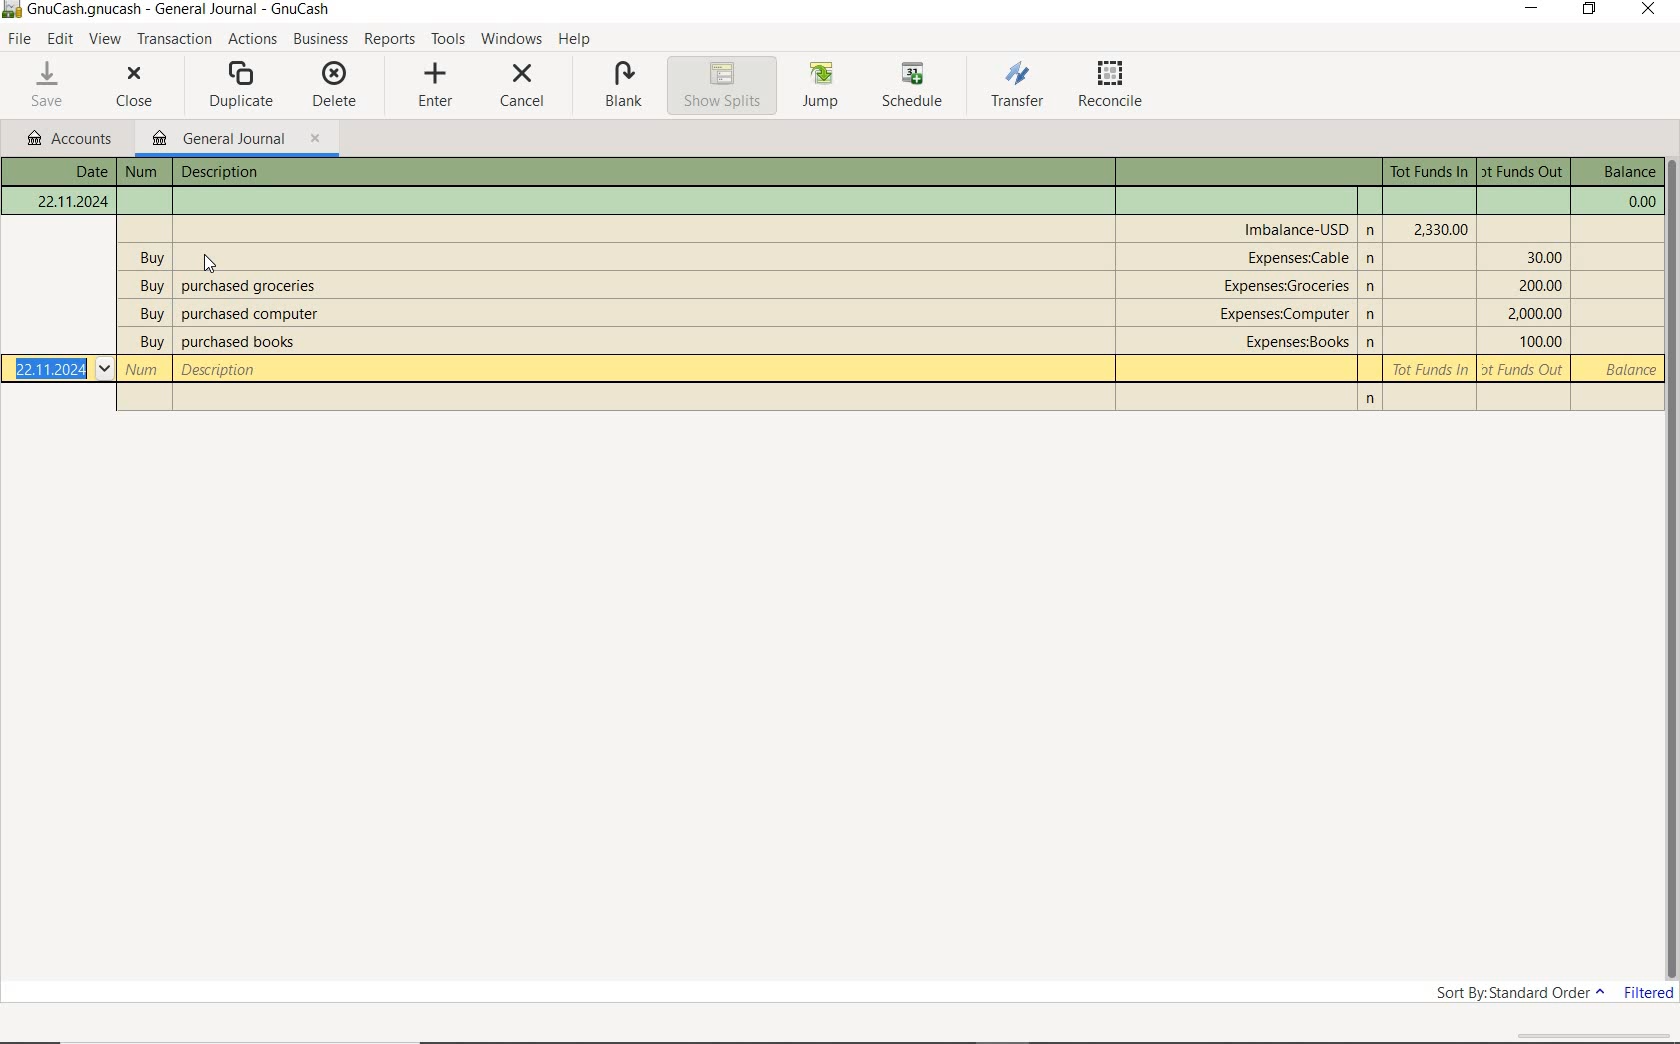  Describe the element at coordinates (243, 87) in the screenshot. I see `duplicate` at that location.